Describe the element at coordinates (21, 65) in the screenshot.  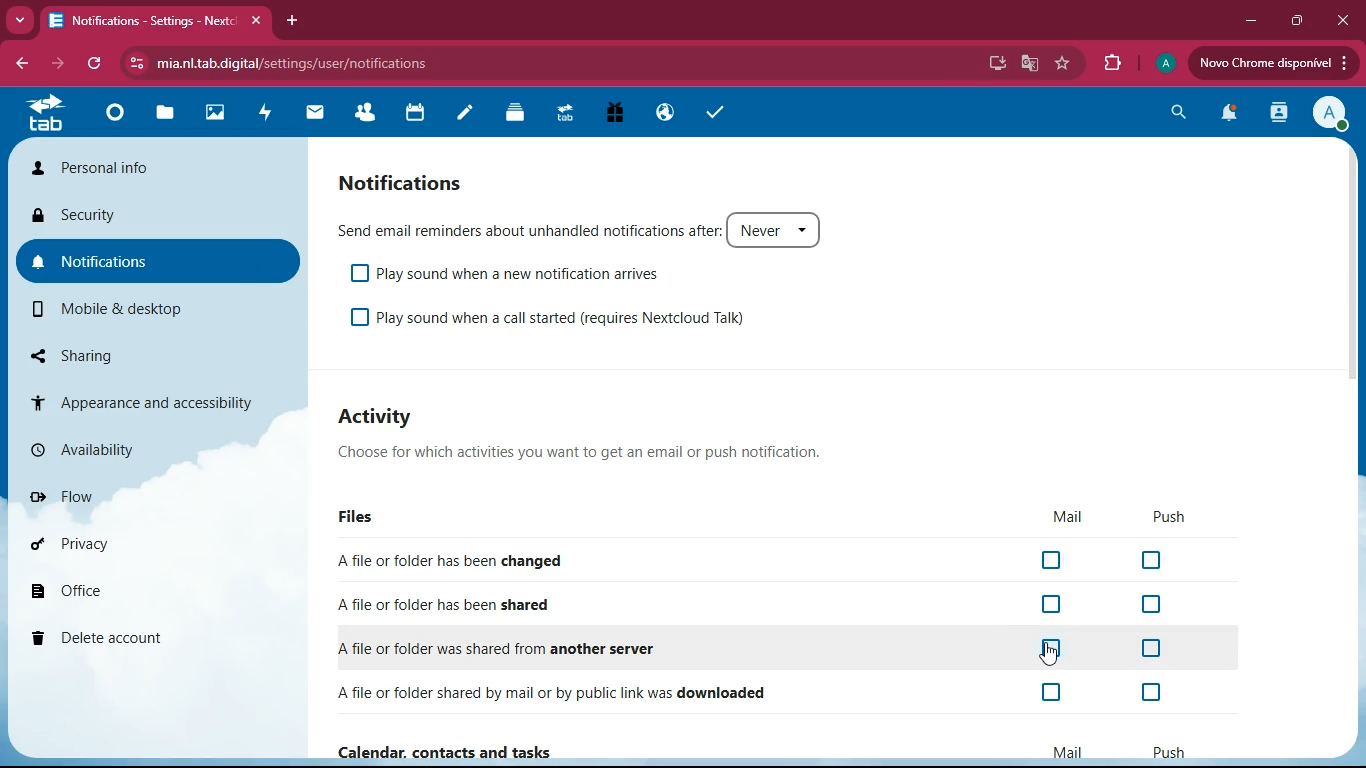
I see `back` at that location.